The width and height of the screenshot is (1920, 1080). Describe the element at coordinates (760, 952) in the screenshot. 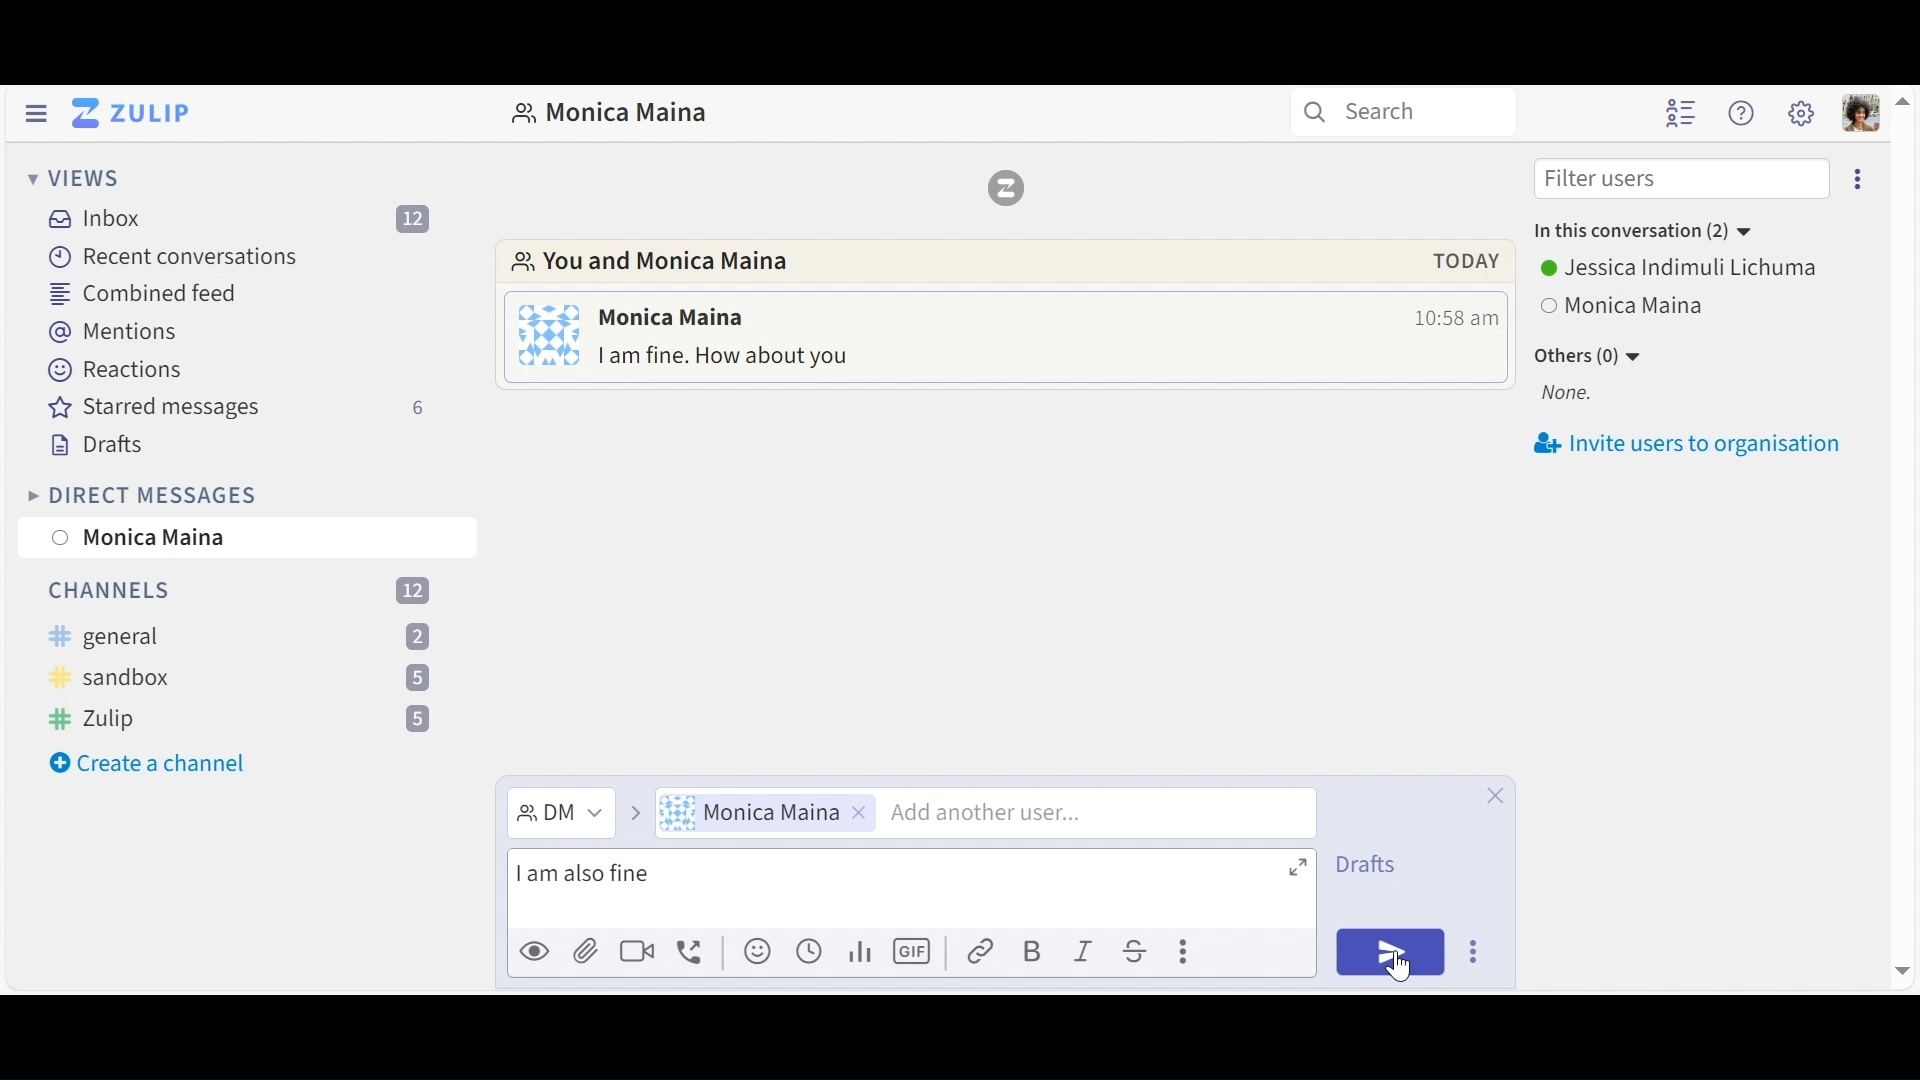

I see `Add emoji` at that location.